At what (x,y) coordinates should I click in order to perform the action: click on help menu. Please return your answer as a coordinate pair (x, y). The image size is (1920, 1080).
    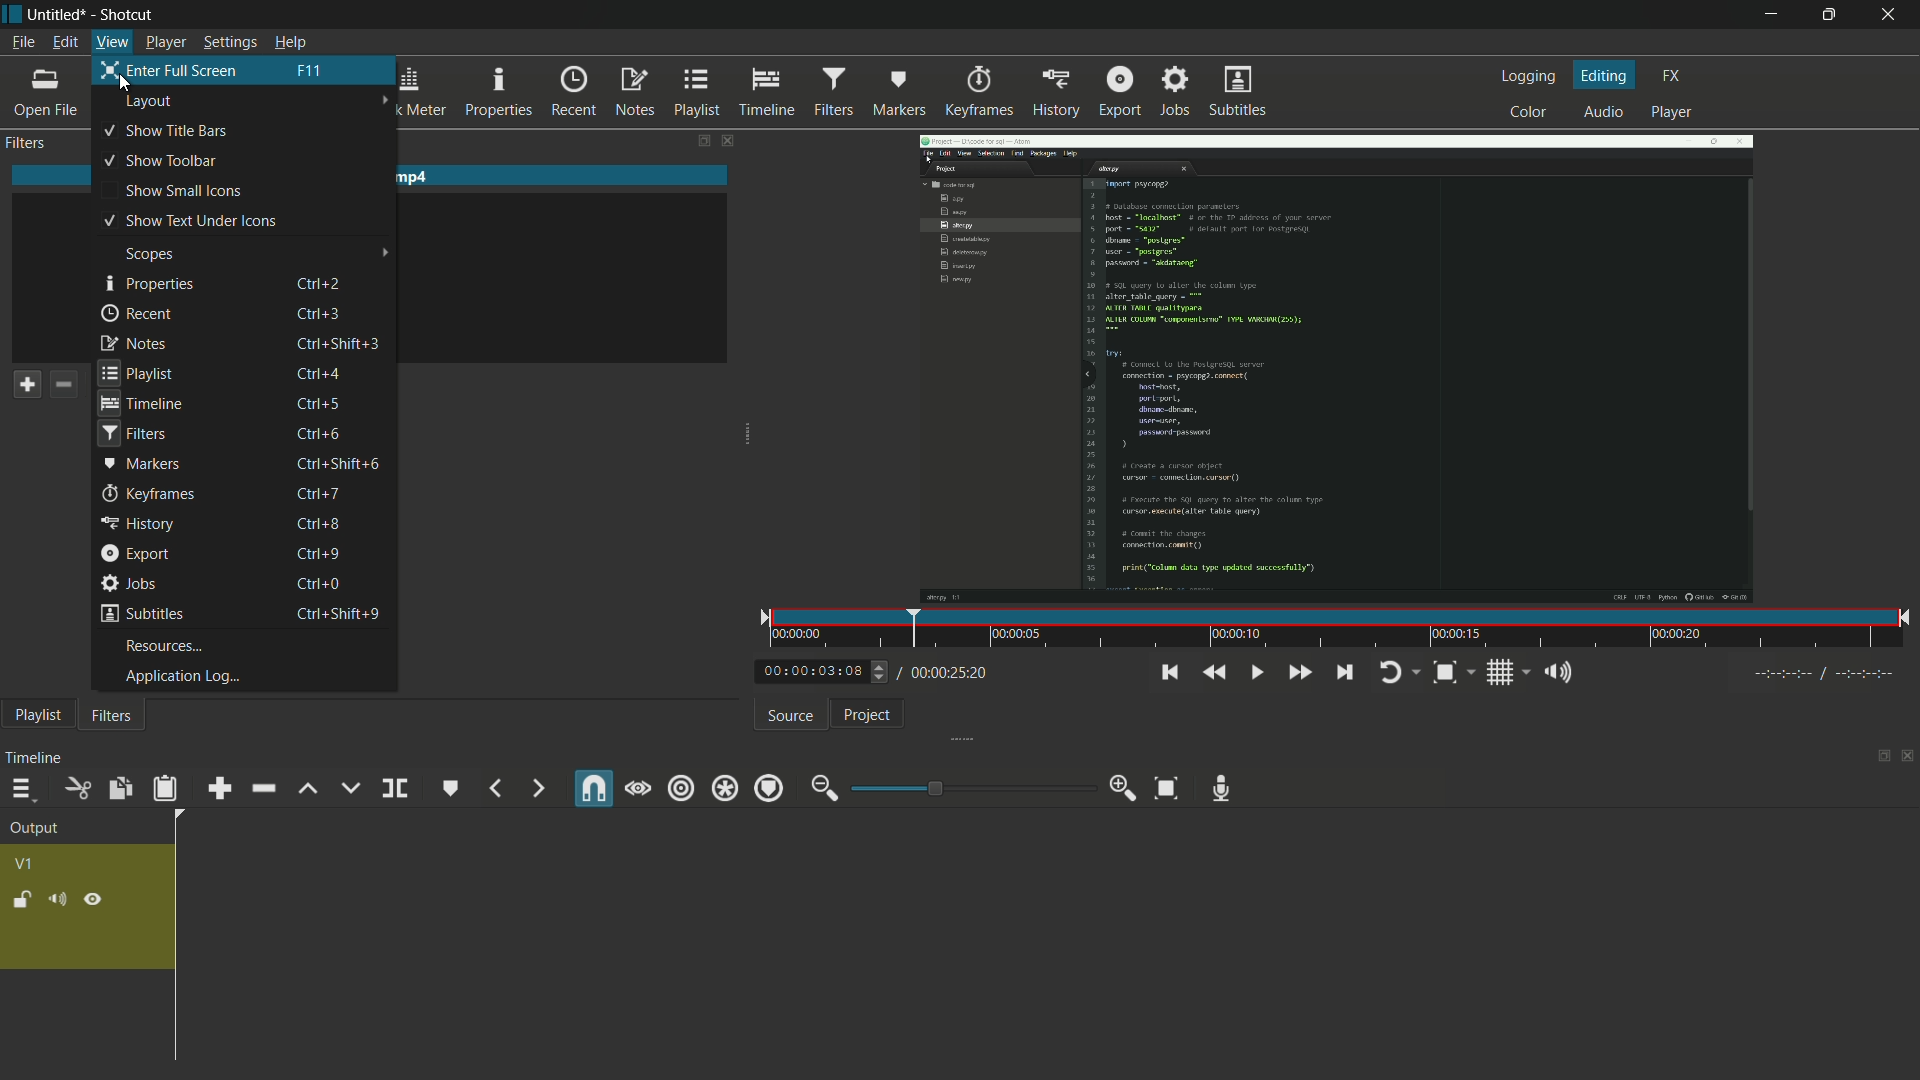
    Looking at the image, I should click on (289, 42).